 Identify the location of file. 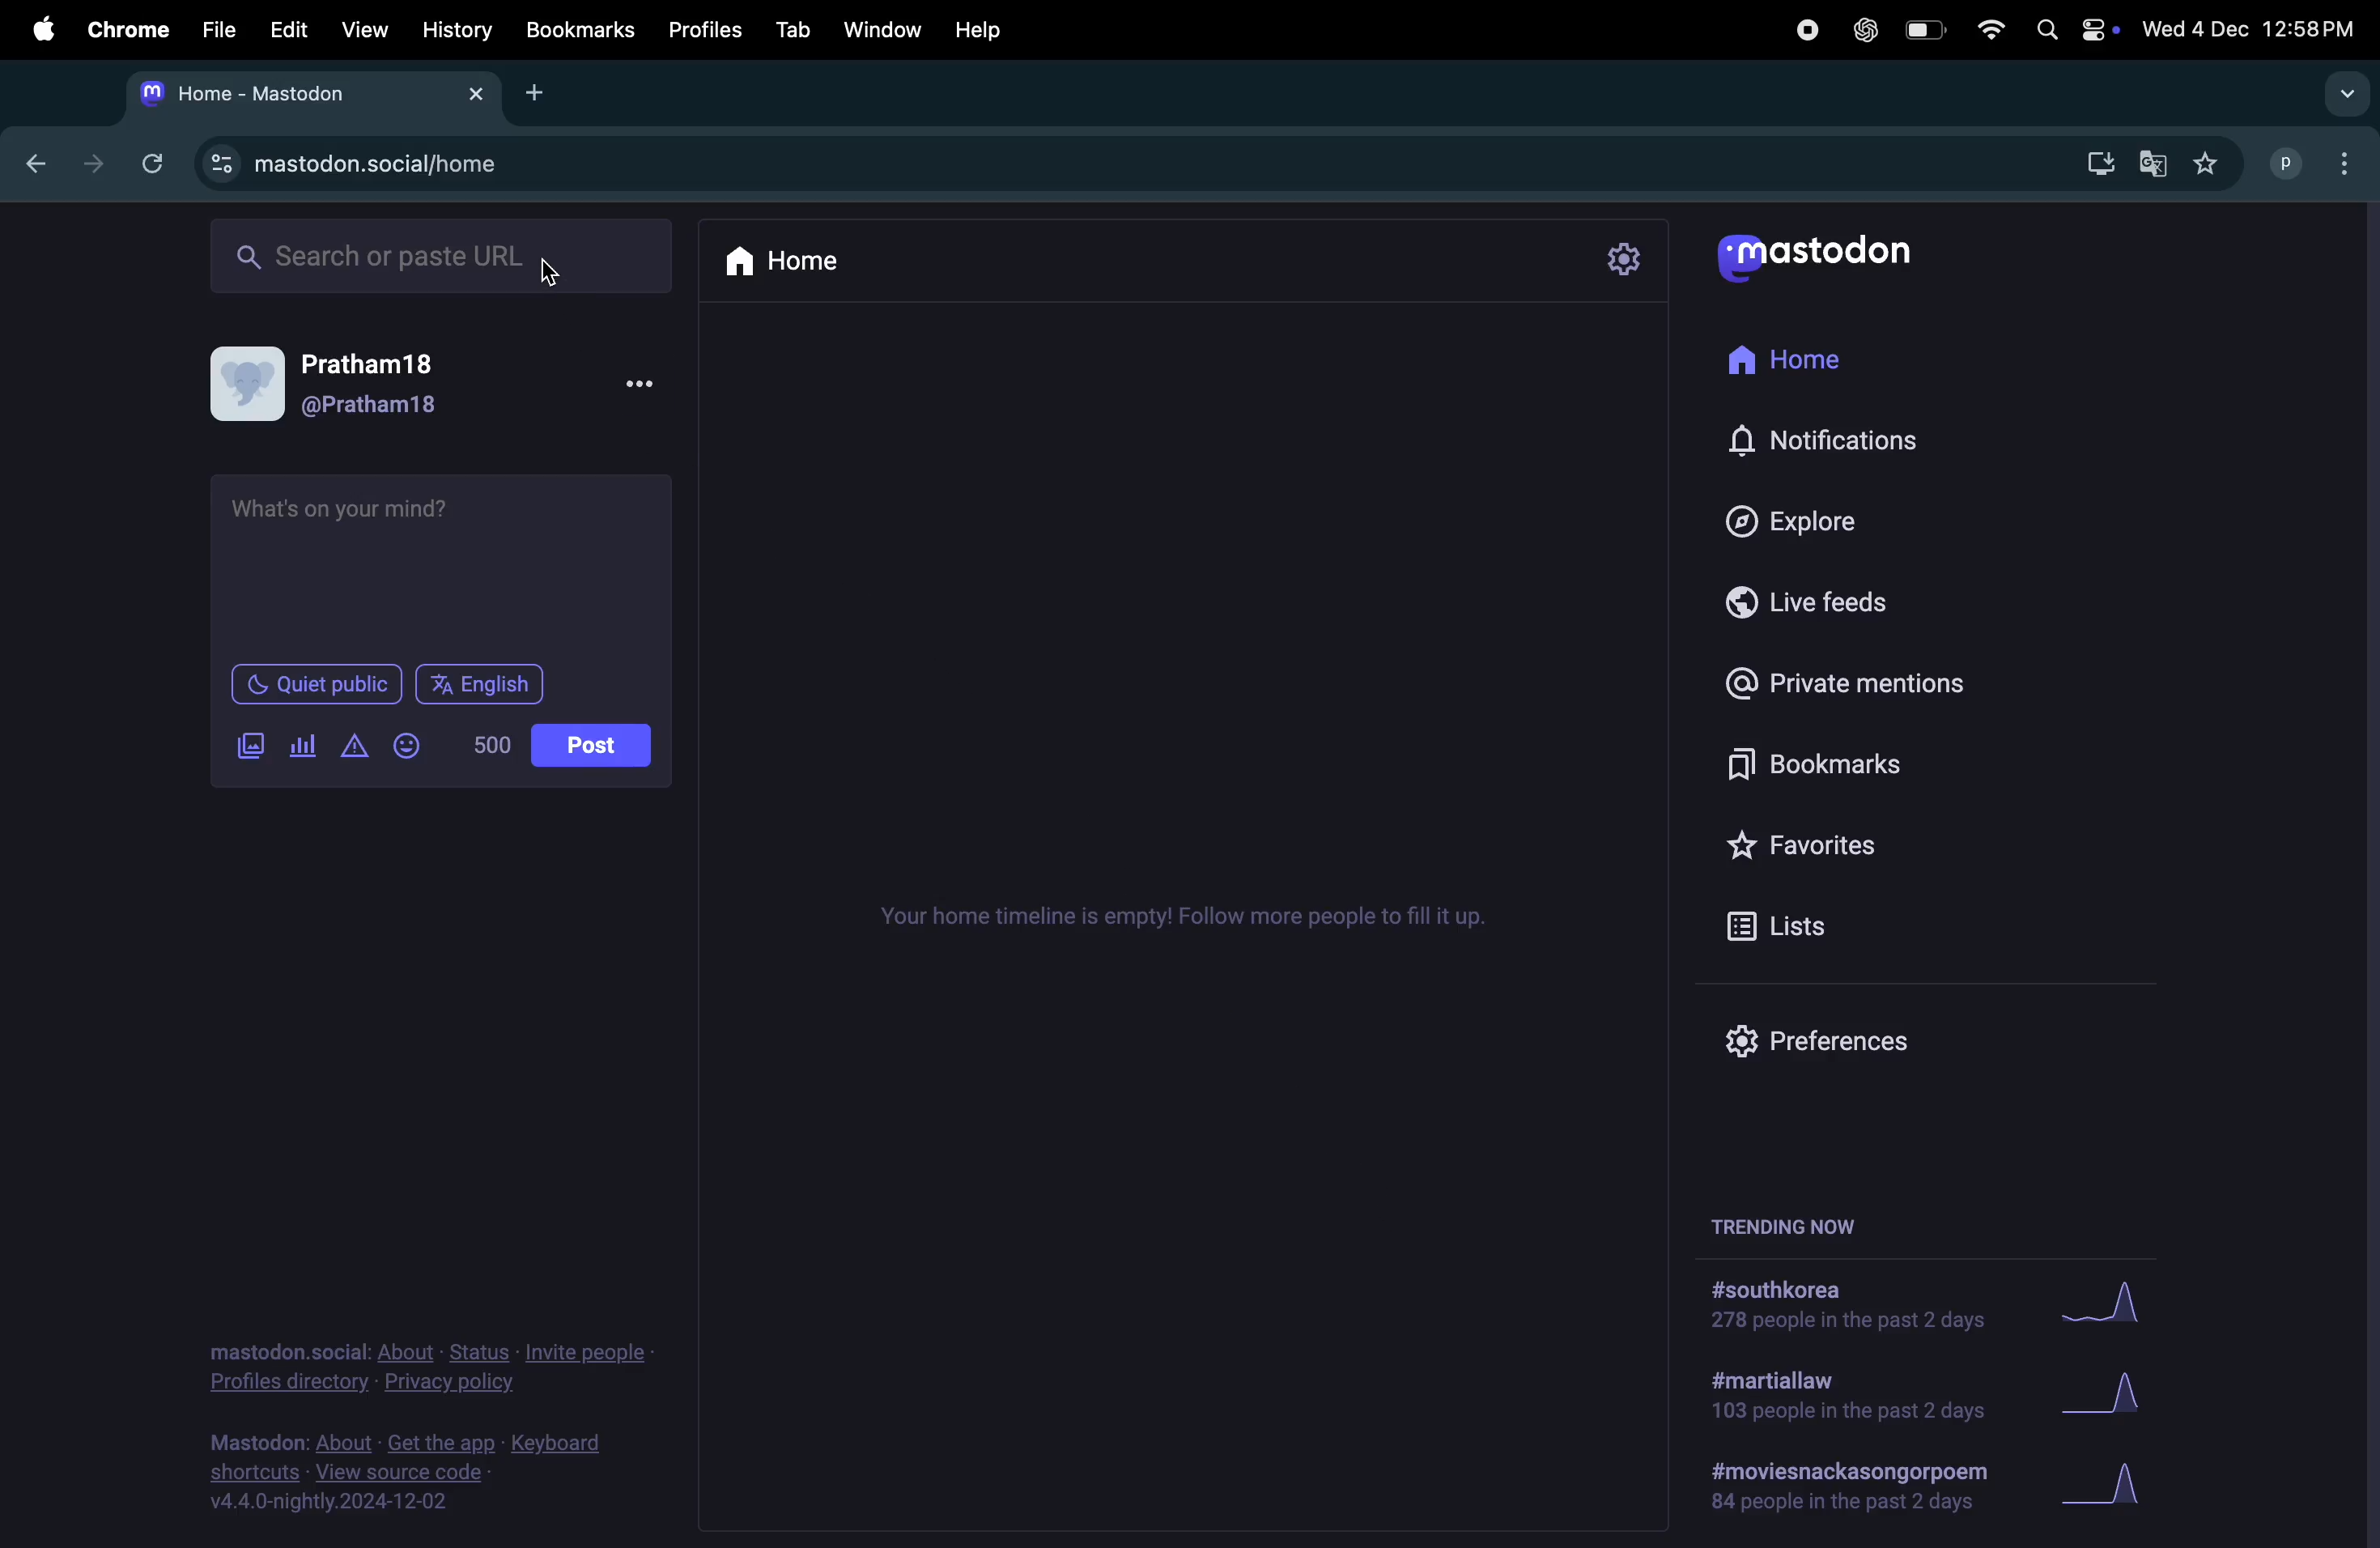
(216, 28).